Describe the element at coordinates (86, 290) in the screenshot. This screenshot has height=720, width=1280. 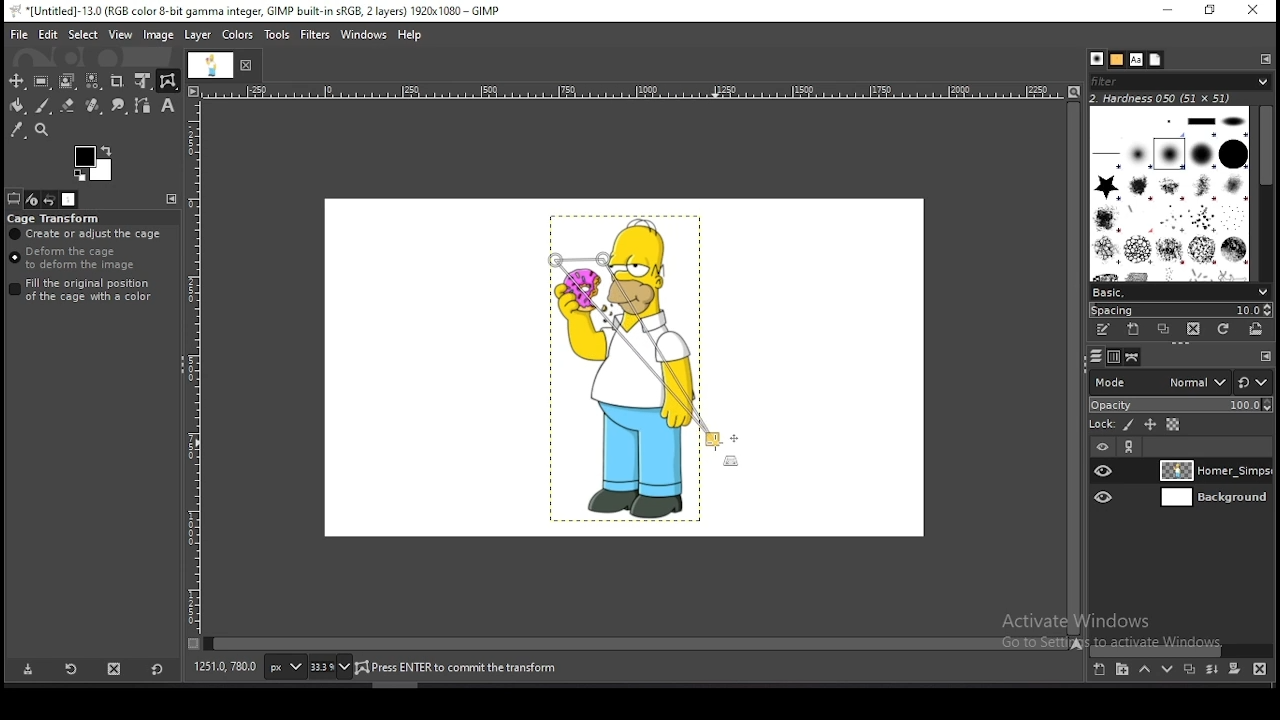
I see `fill the original position of the cage with a color` at that location.